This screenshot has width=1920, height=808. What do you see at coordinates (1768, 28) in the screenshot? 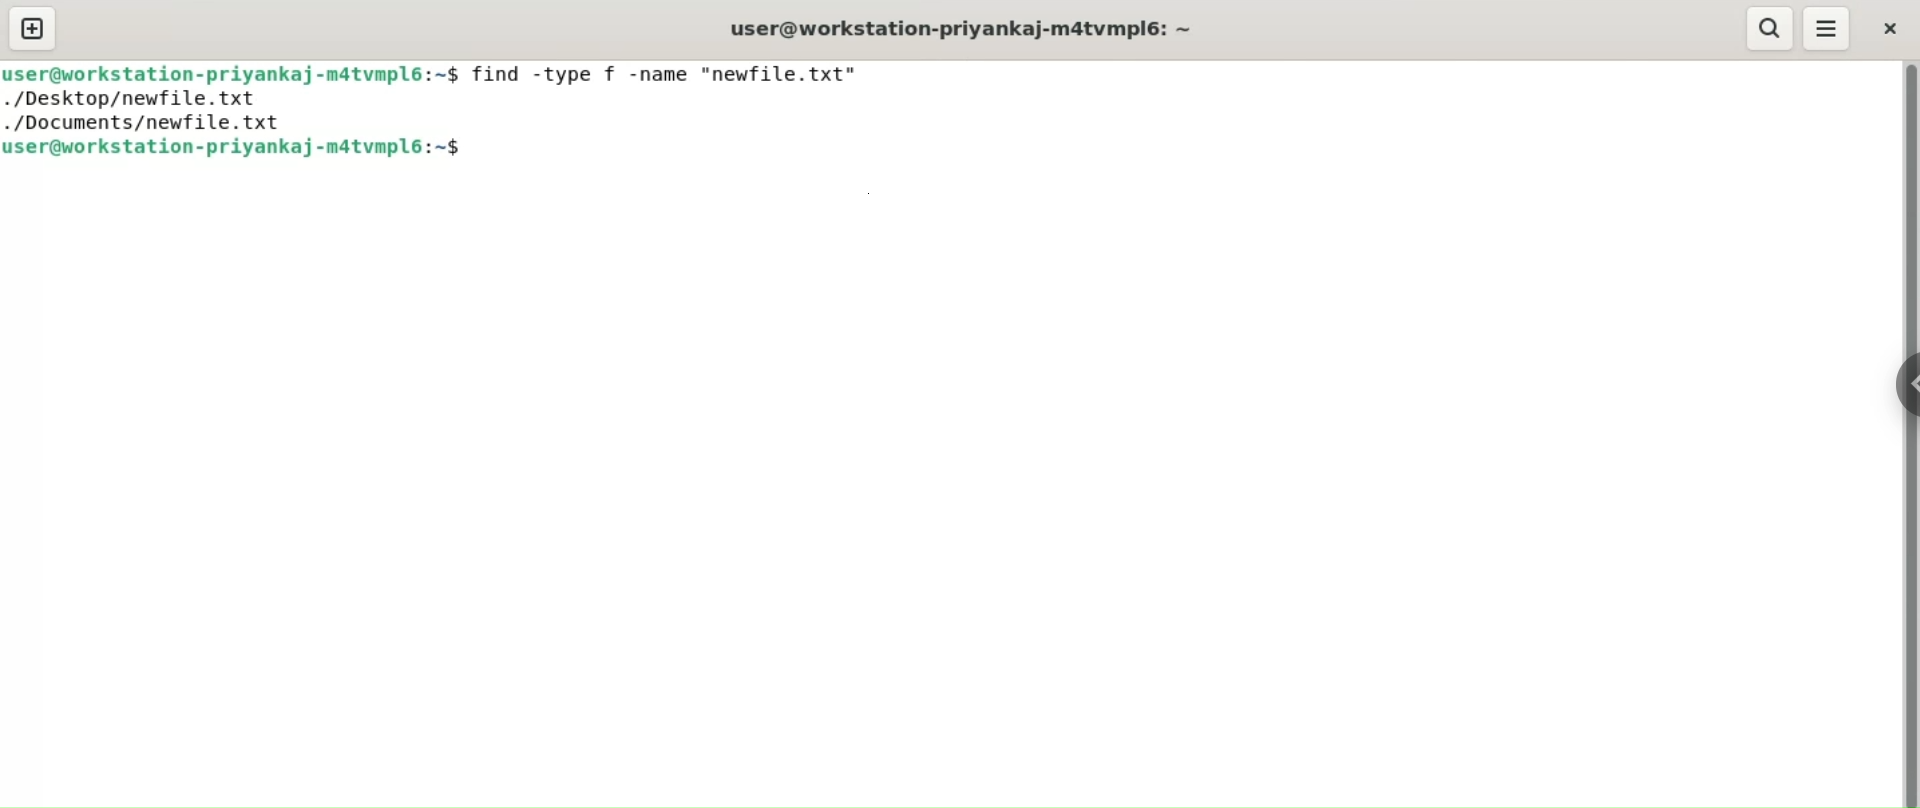
I see `search` at bounding box center [1768, 28].